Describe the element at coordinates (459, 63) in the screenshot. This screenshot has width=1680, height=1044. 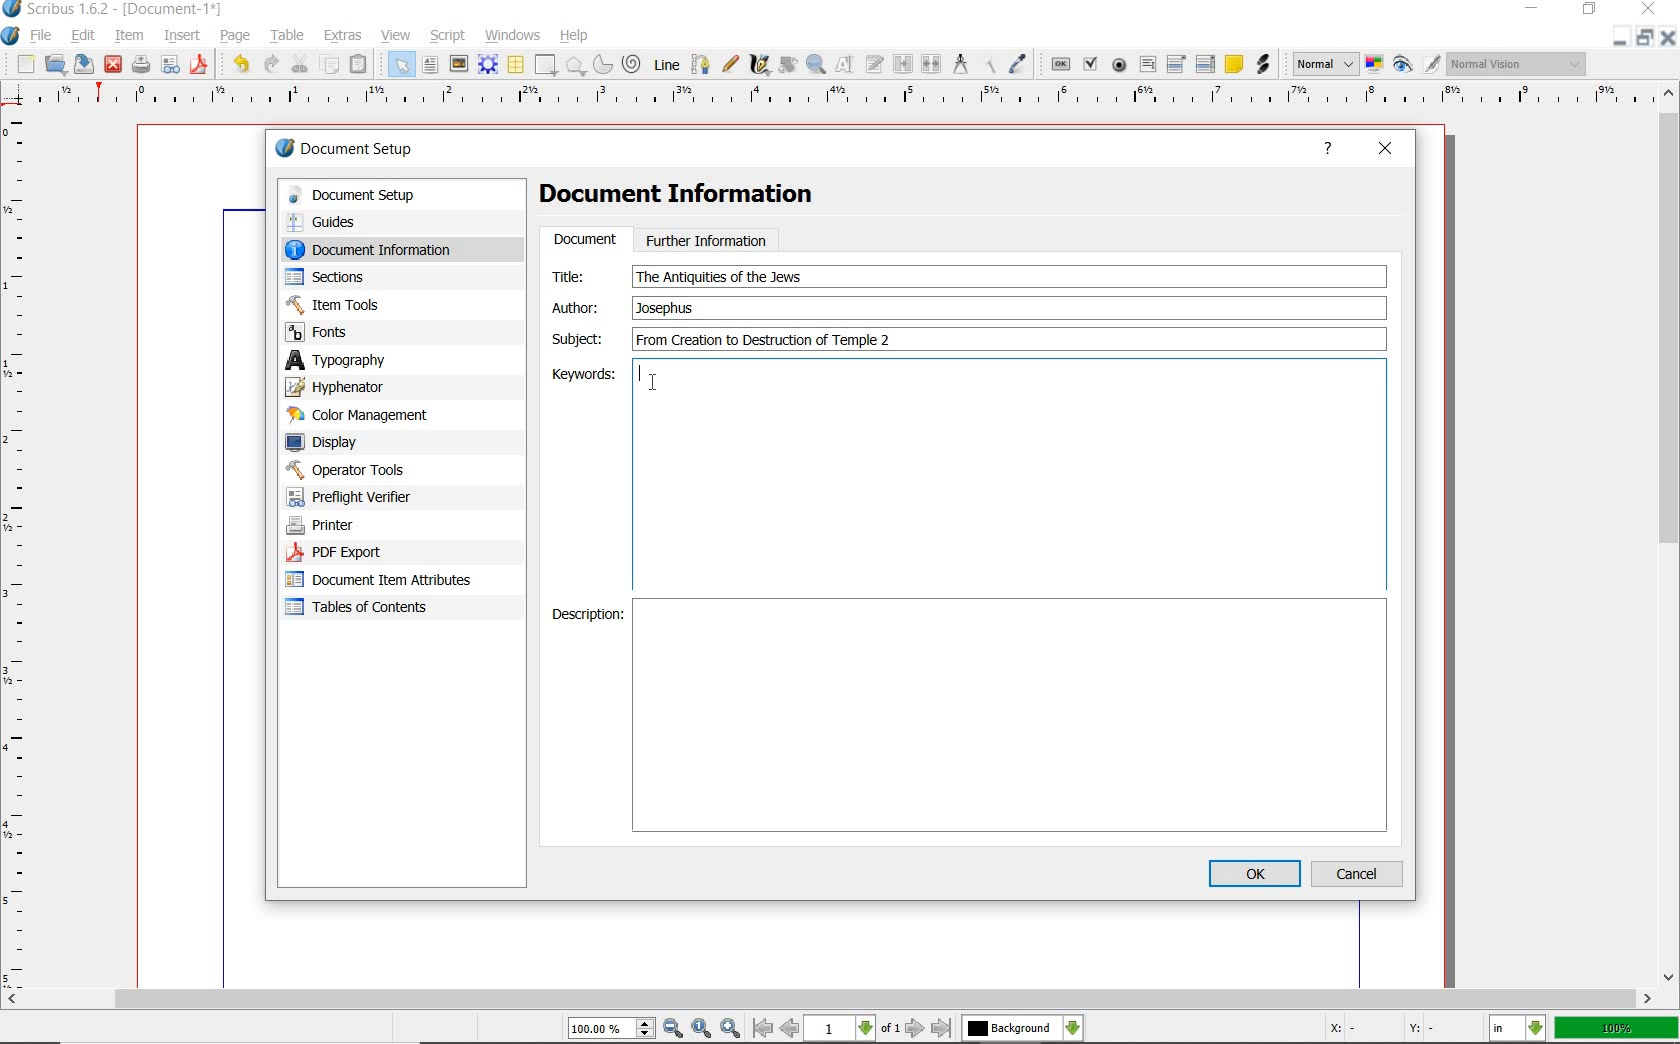
I see `image frame` at that location.